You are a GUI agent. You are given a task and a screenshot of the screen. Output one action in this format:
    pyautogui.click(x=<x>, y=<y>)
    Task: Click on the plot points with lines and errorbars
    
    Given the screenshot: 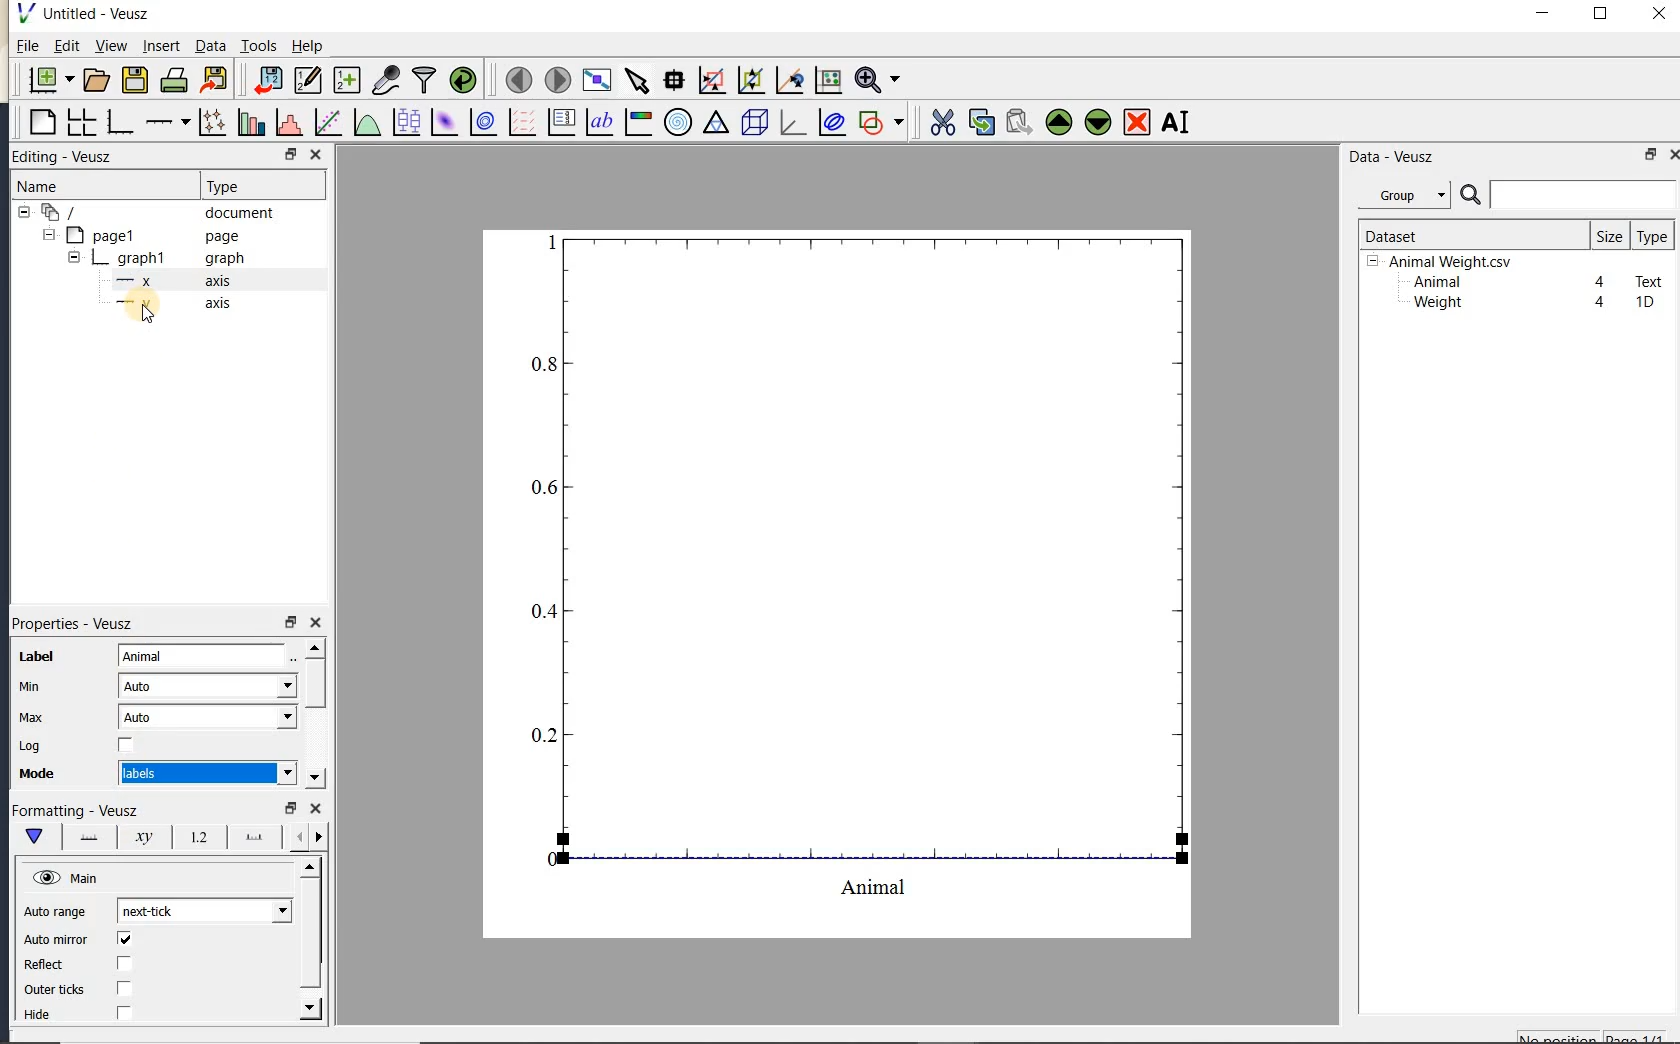 What is the action you would take?
    pyautogui.click(x=214, y=122)
    